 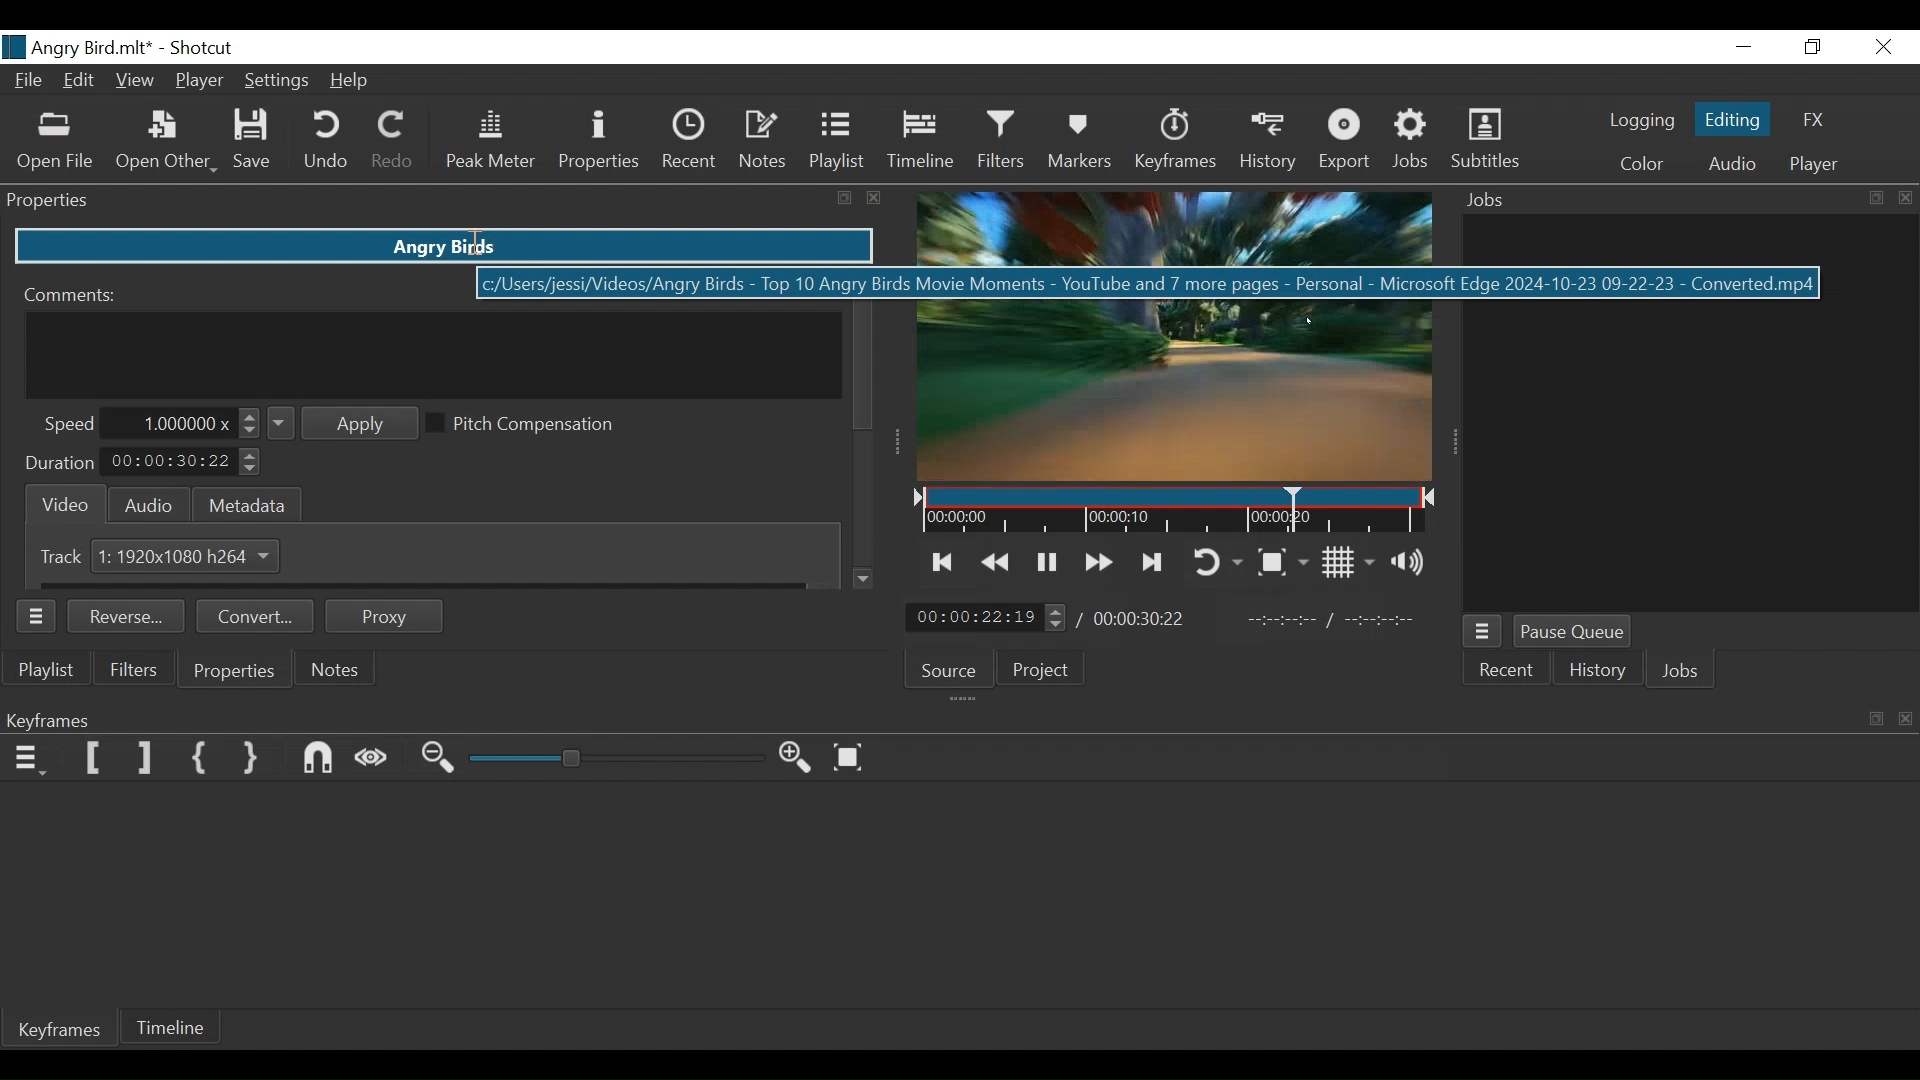 What do you see at coordinates (1331, 620) in the screenshot?
I see `In point` at bounding box center [1331, 620].